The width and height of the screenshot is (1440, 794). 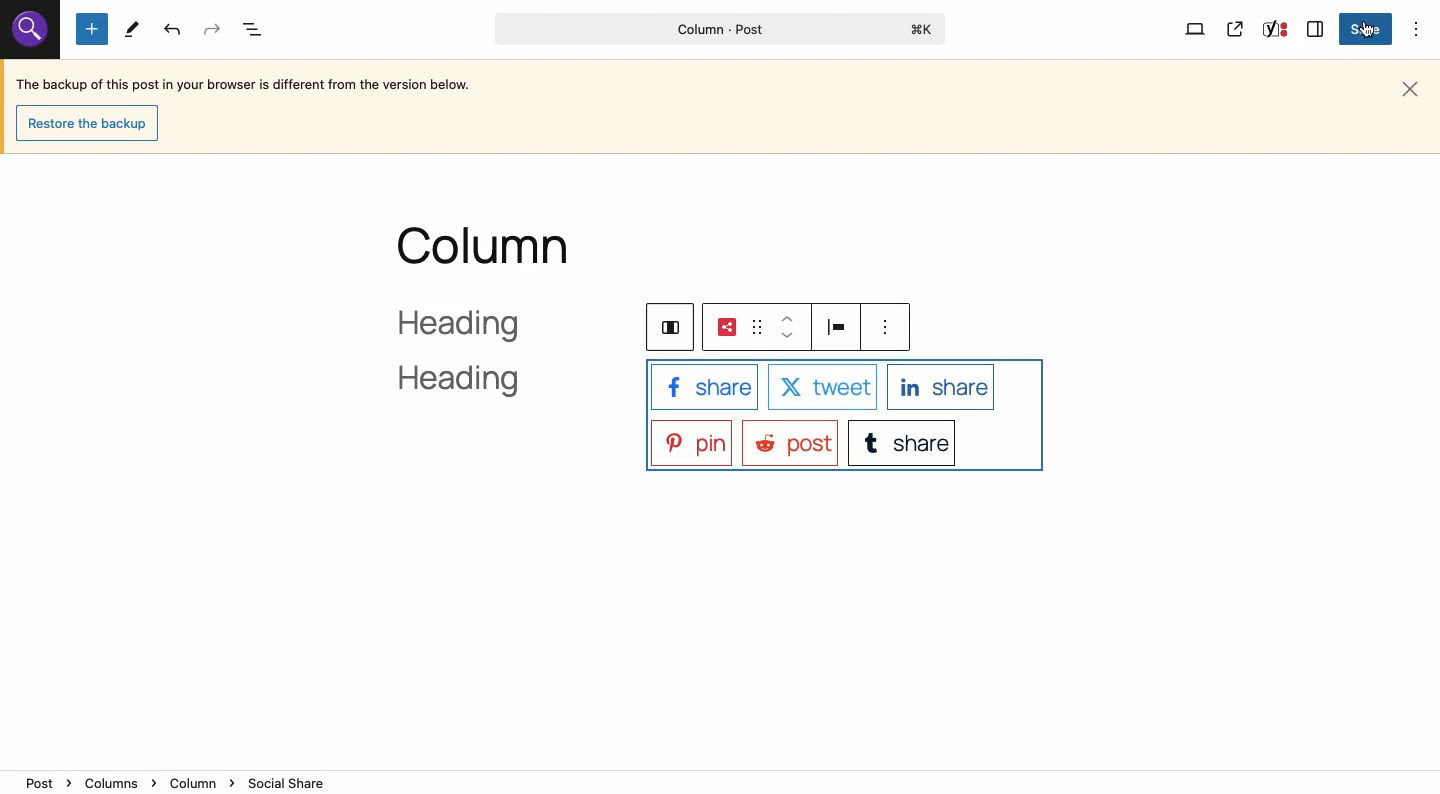 I want to click on see options, so click(x=889, y=327).